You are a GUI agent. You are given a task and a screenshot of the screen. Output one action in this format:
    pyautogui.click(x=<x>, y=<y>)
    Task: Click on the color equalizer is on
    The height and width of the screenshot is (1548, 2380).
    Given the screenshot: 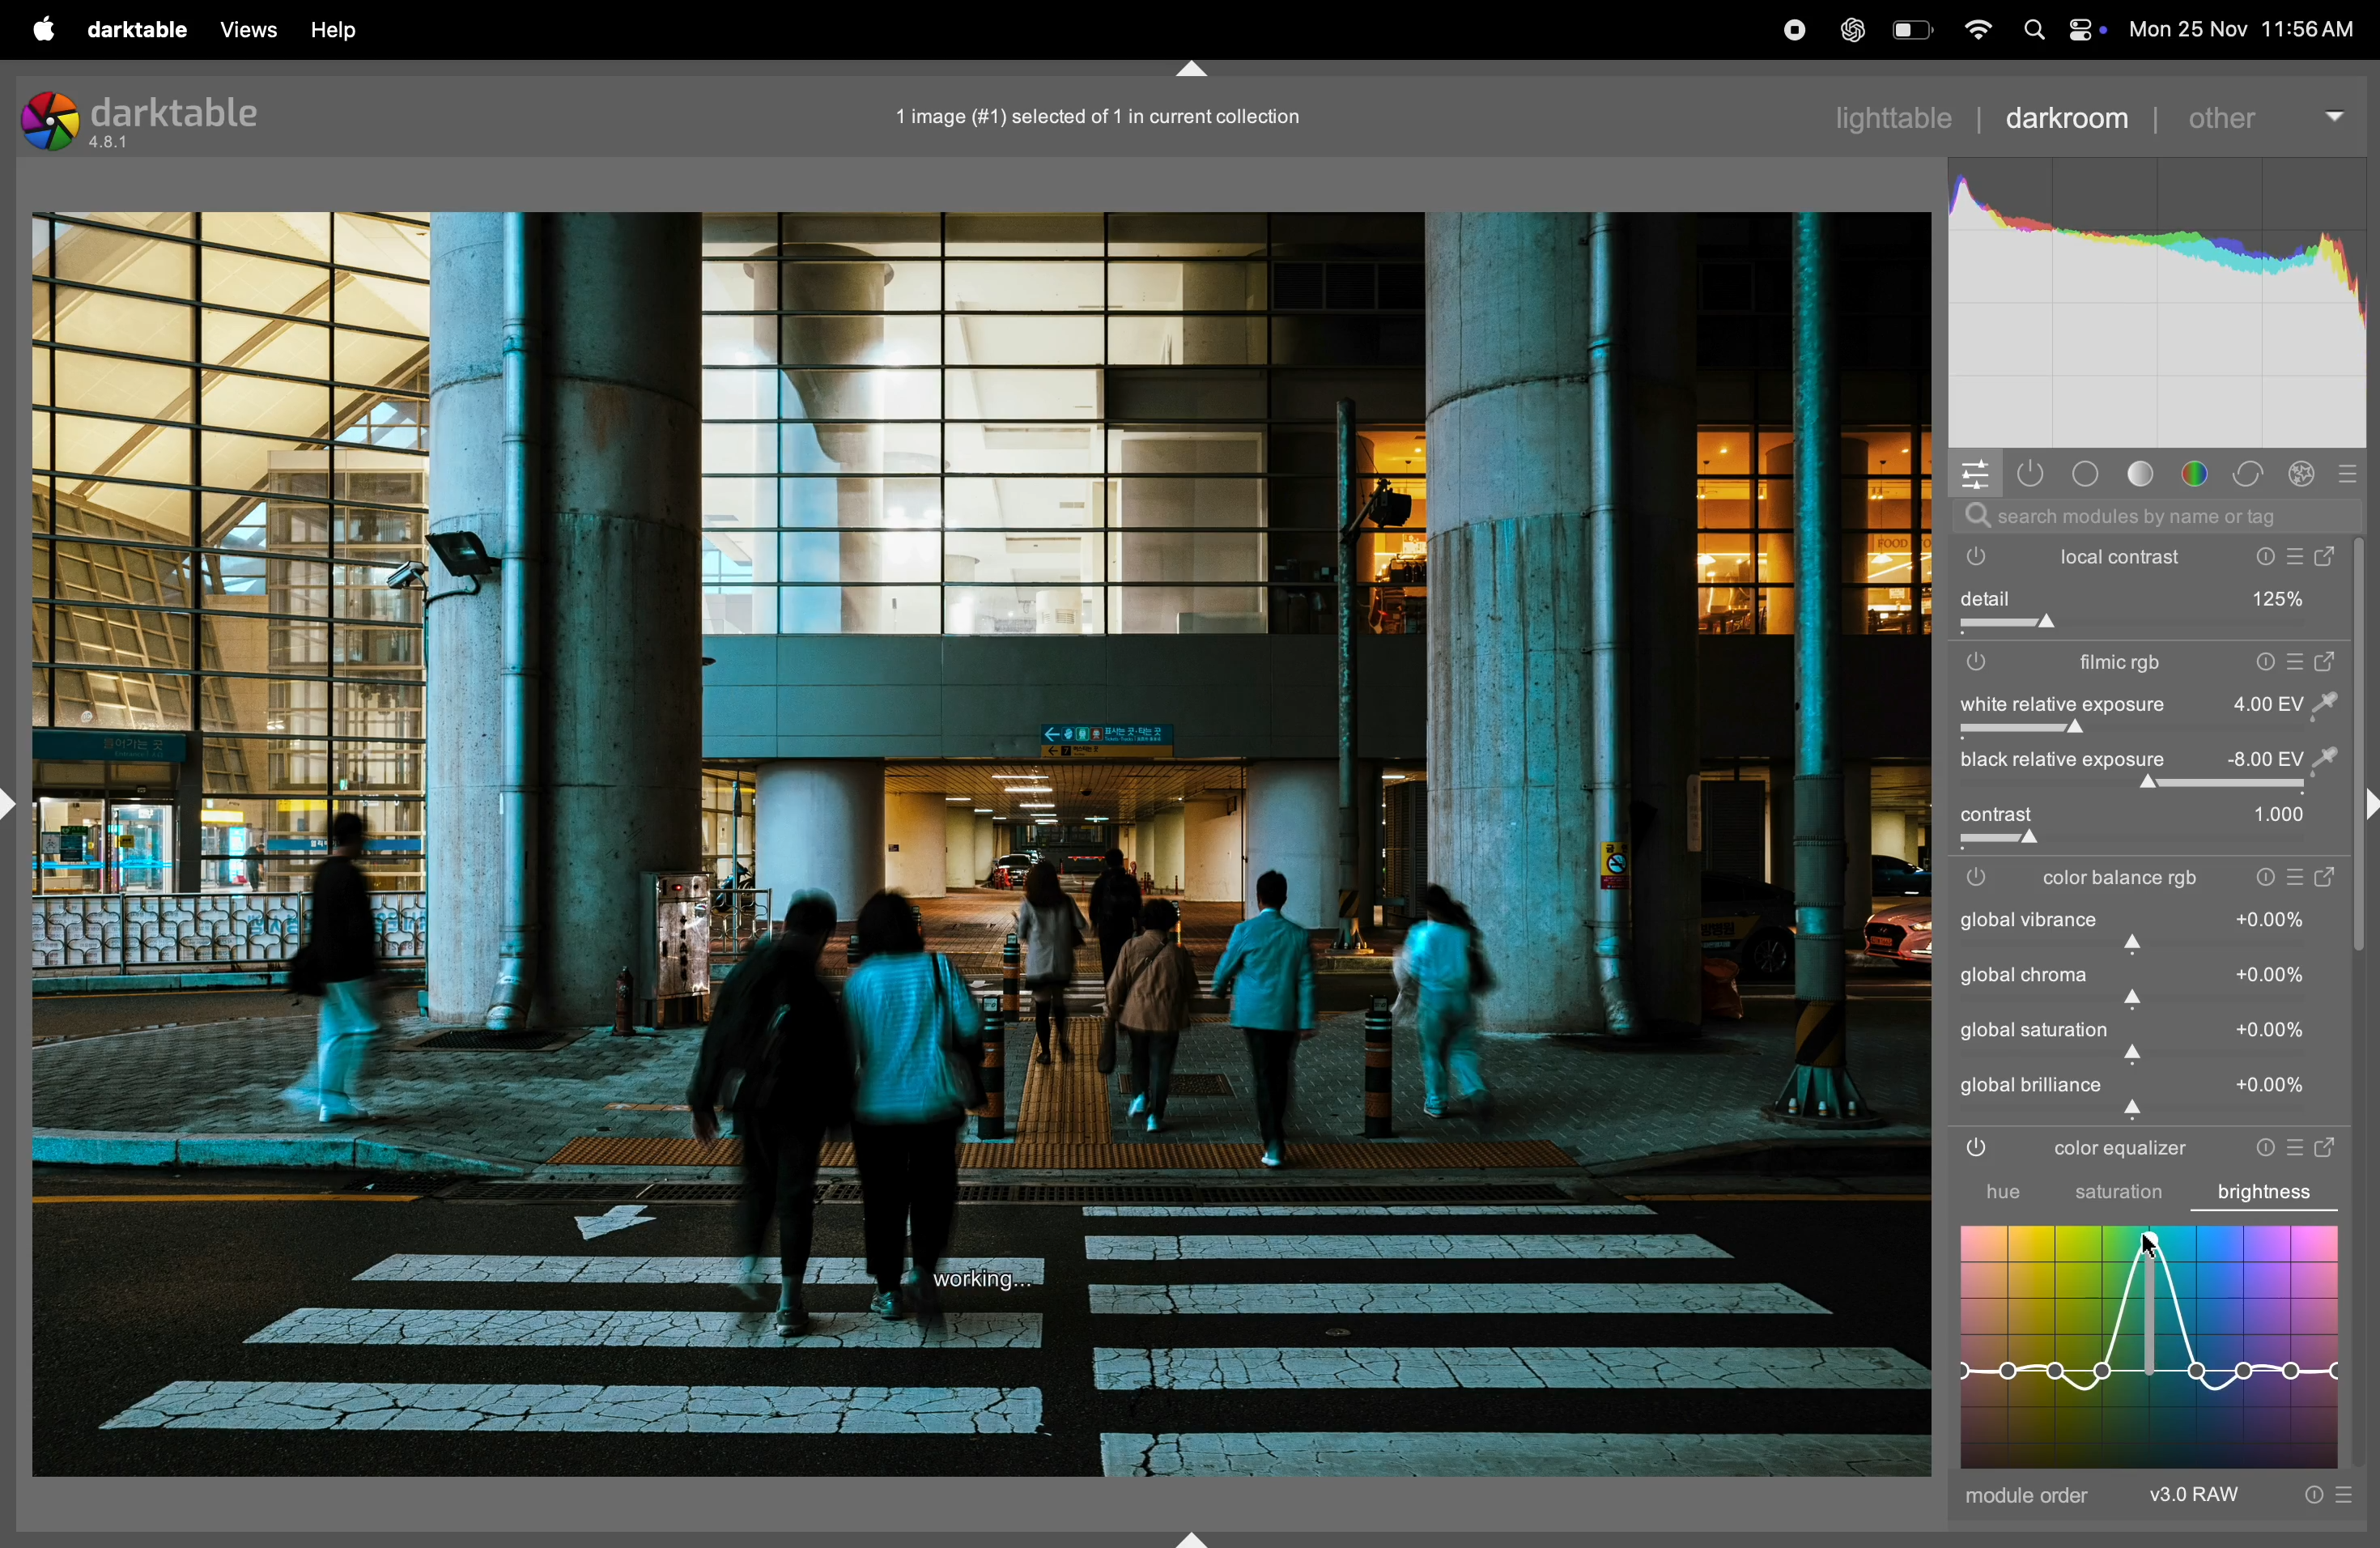 What is the action you would take?
    pyautogui.click(x=1978, y=1151)
    